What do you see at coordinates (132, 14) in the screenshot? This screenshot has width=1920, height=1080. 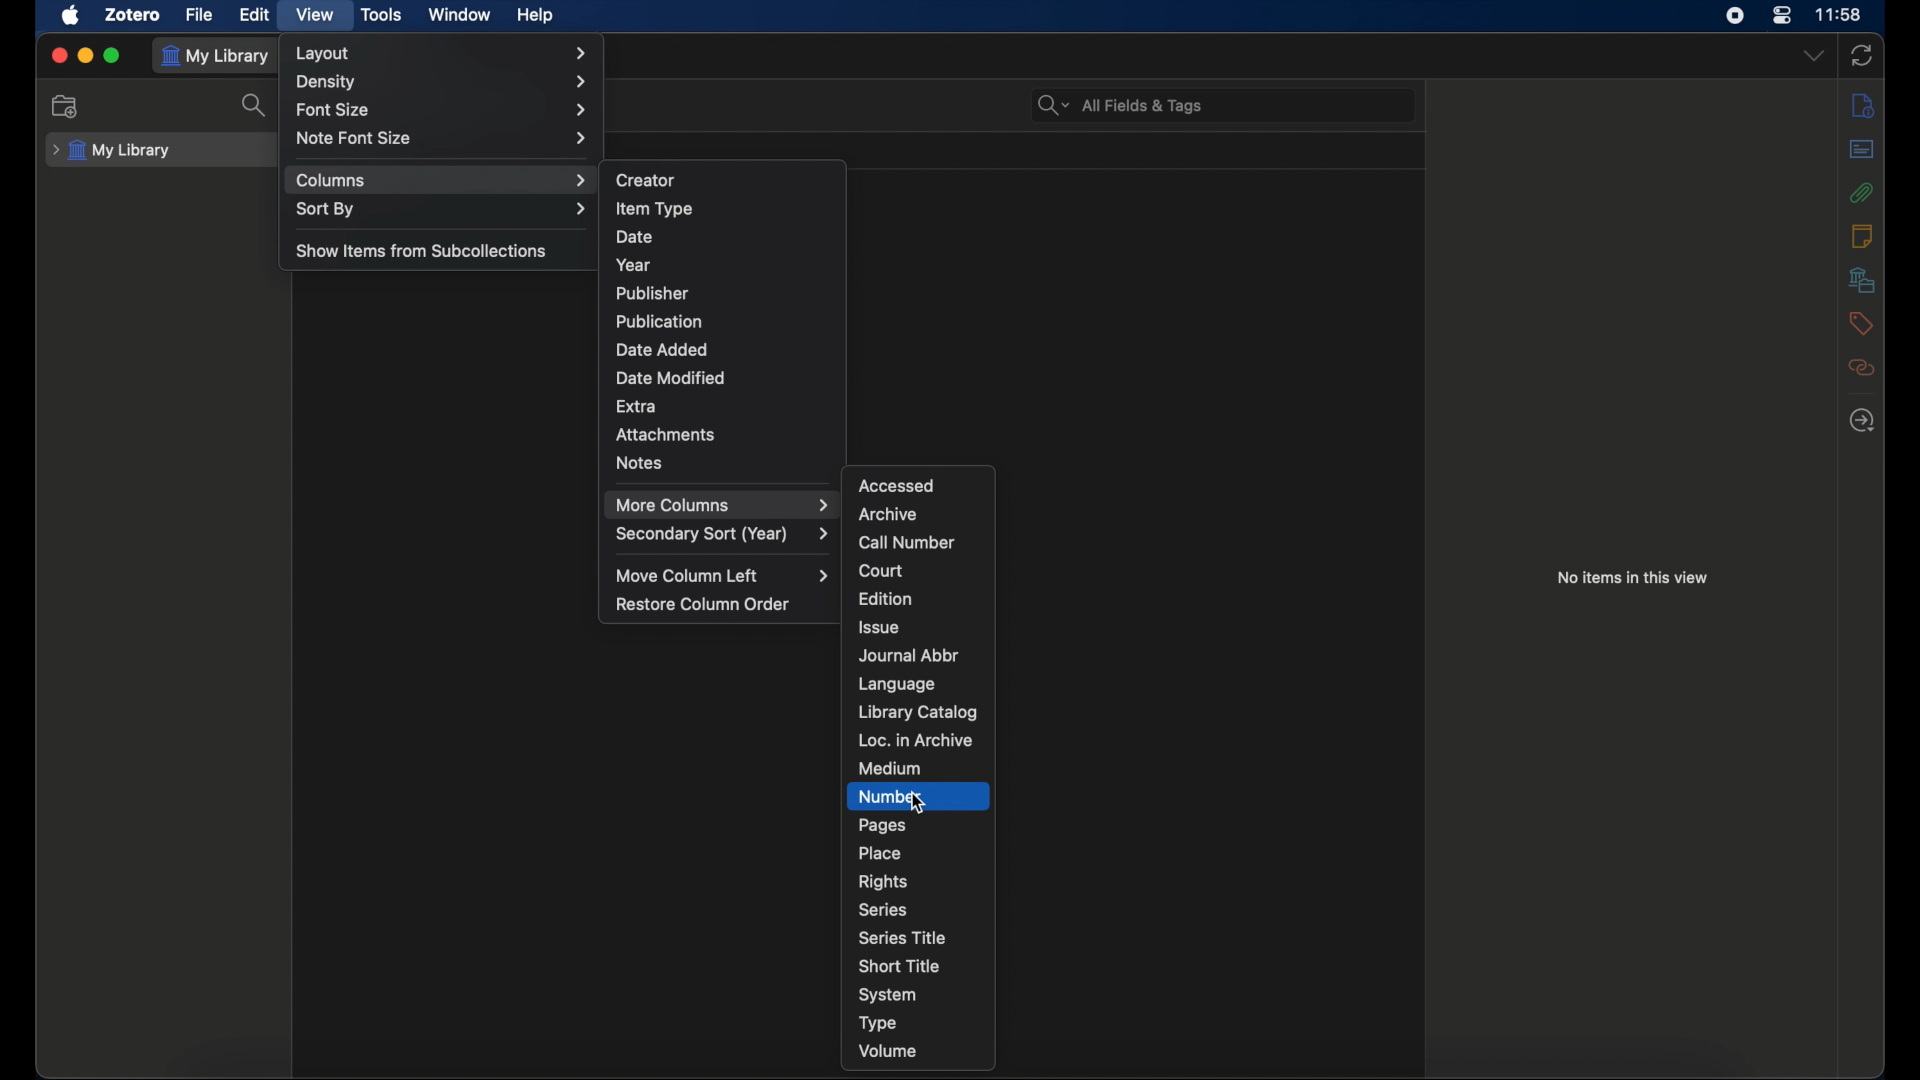 I see `zotero` at bounding box center [132, 14].